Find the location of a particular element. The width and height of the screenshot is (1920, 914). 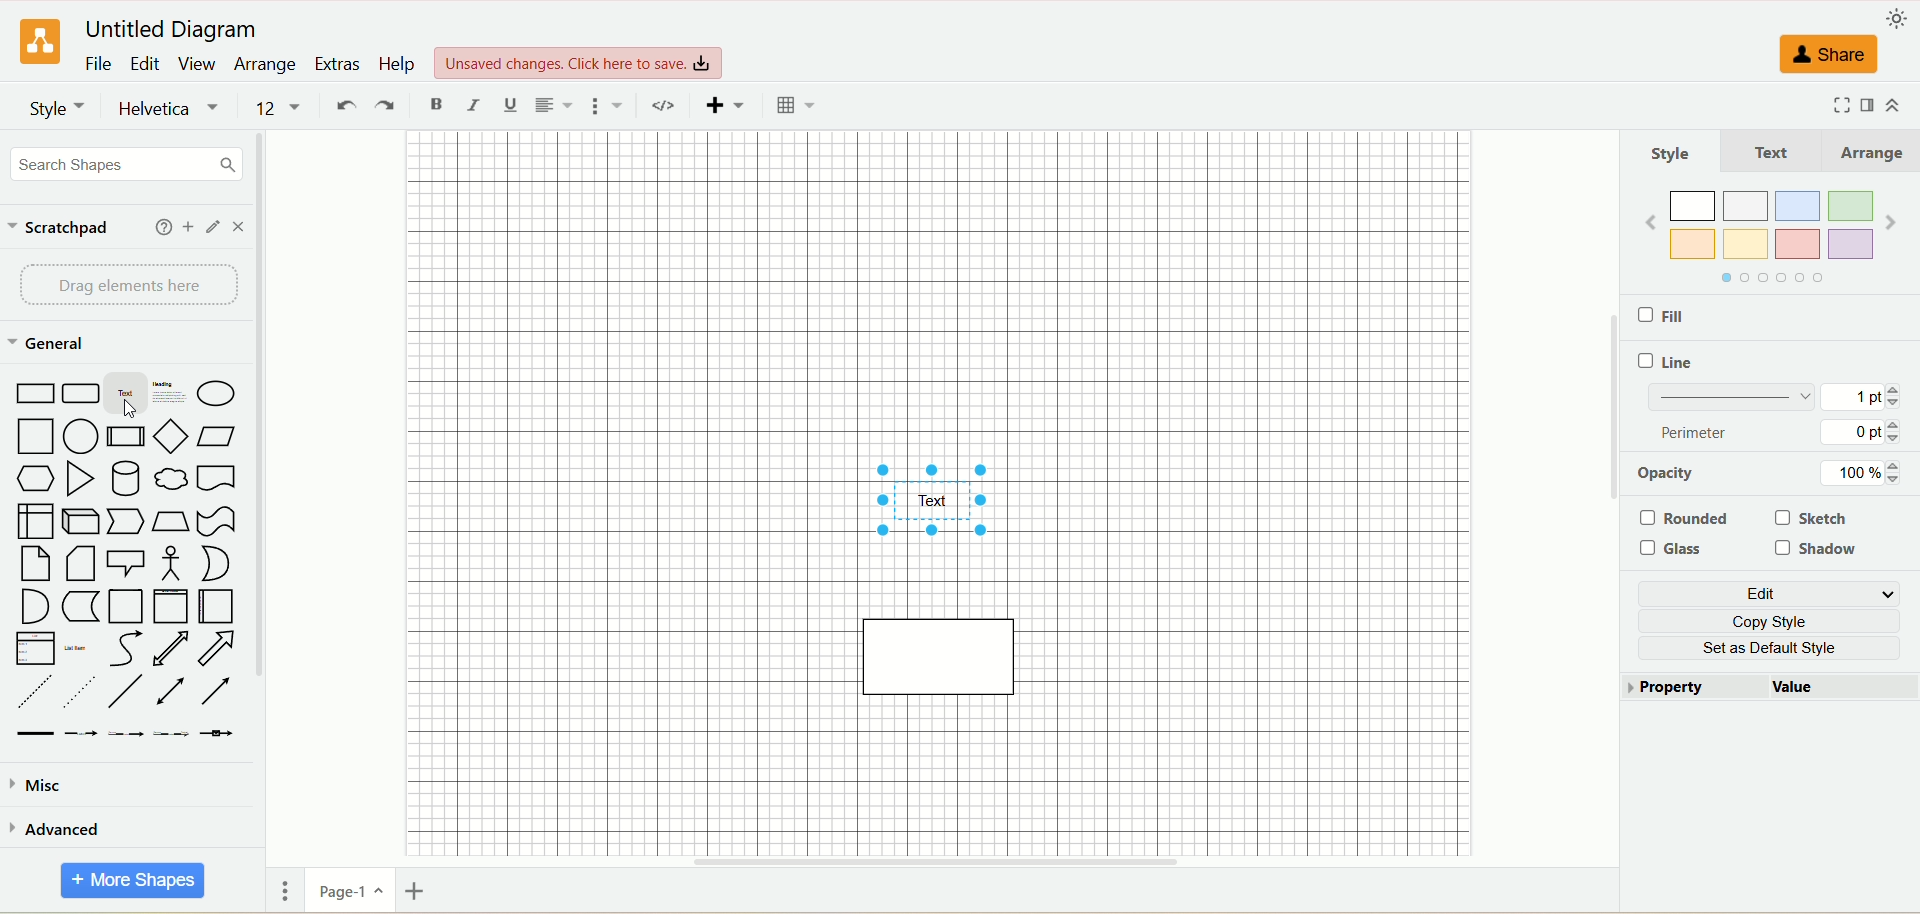

share is located at coordinates (1825, 60).